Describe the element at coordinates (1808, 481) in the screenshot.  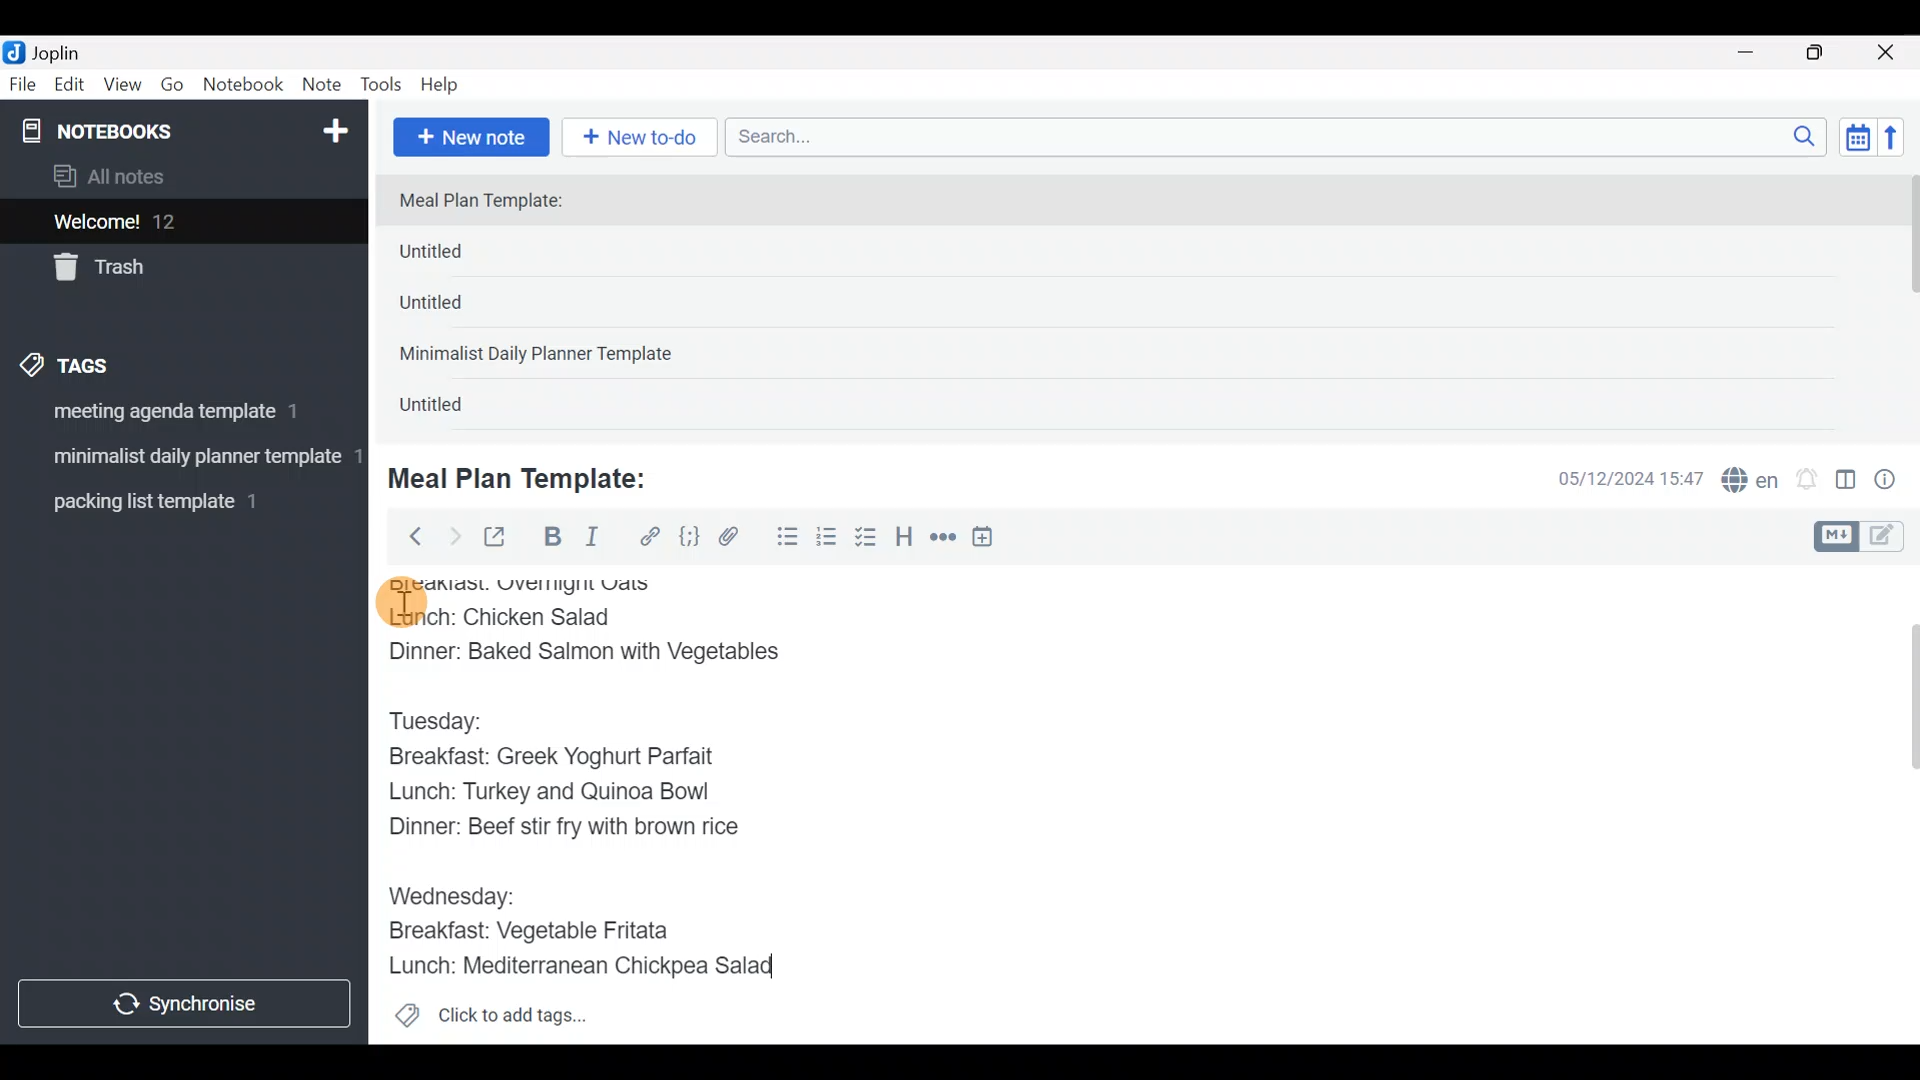
I see `Set alarm` at that location.